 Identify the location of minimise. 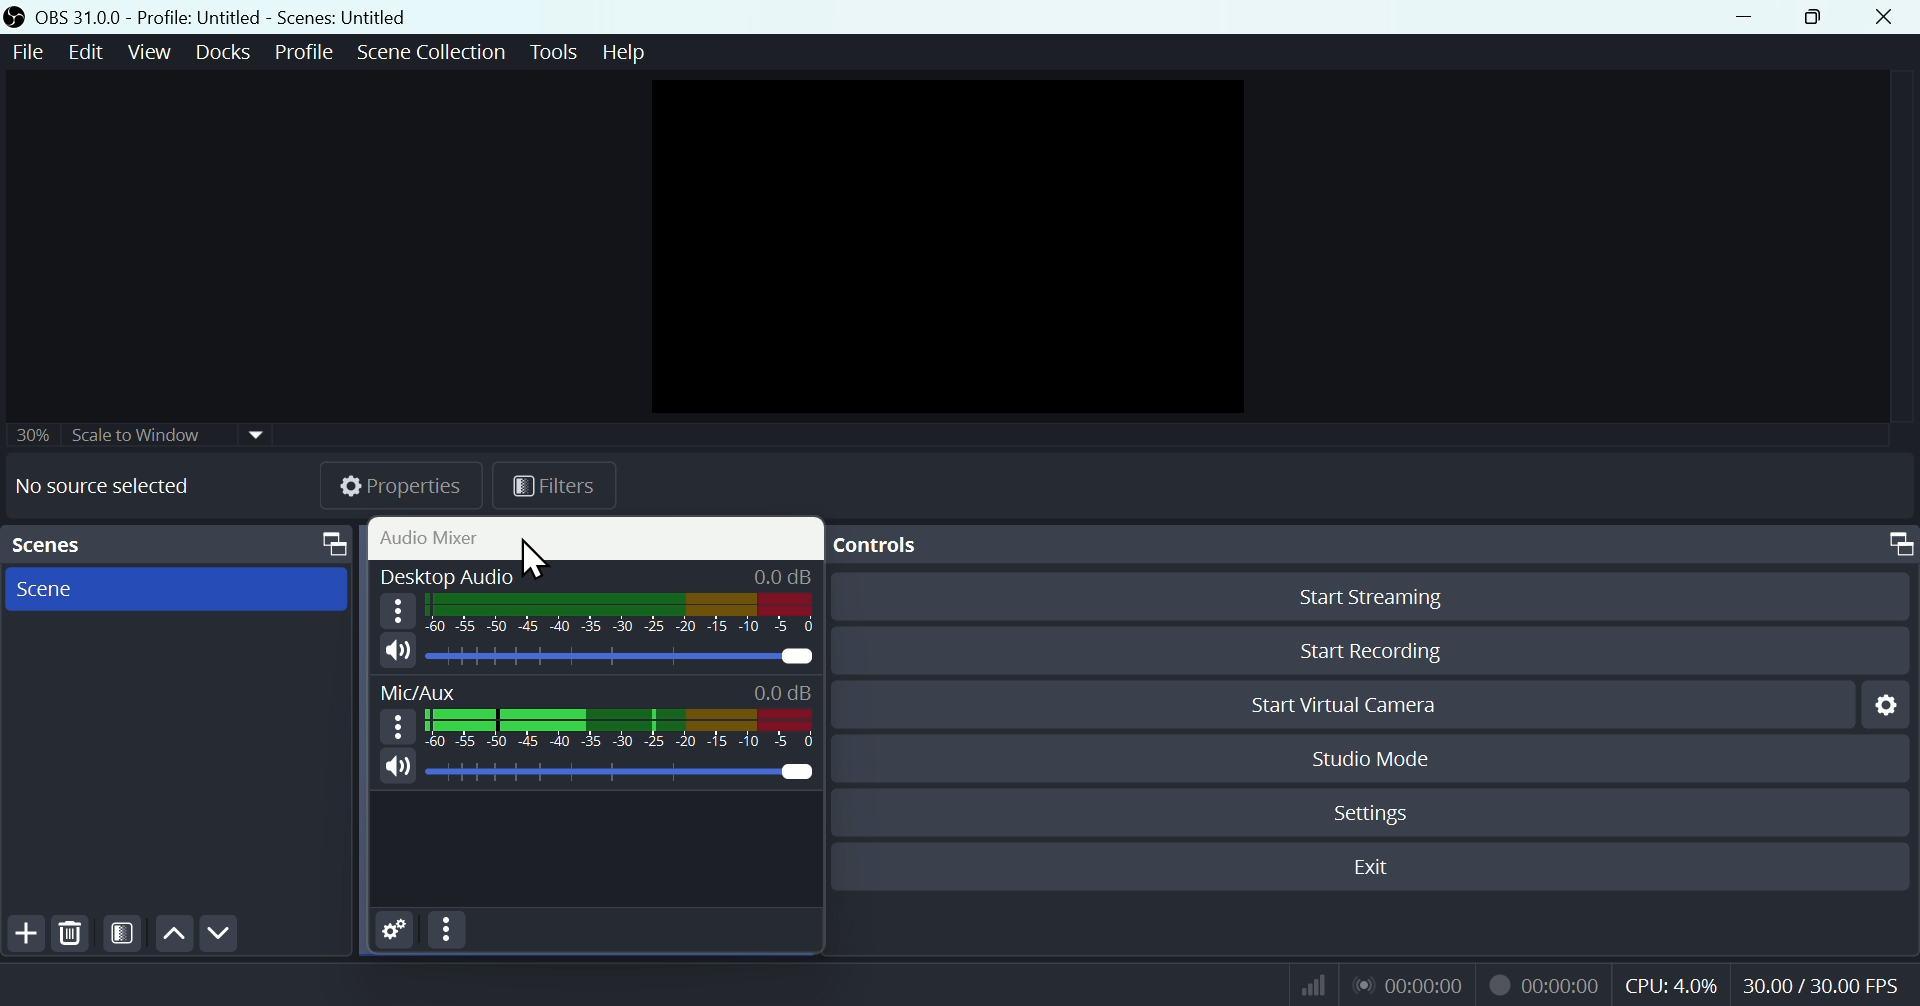
(1747, 17).